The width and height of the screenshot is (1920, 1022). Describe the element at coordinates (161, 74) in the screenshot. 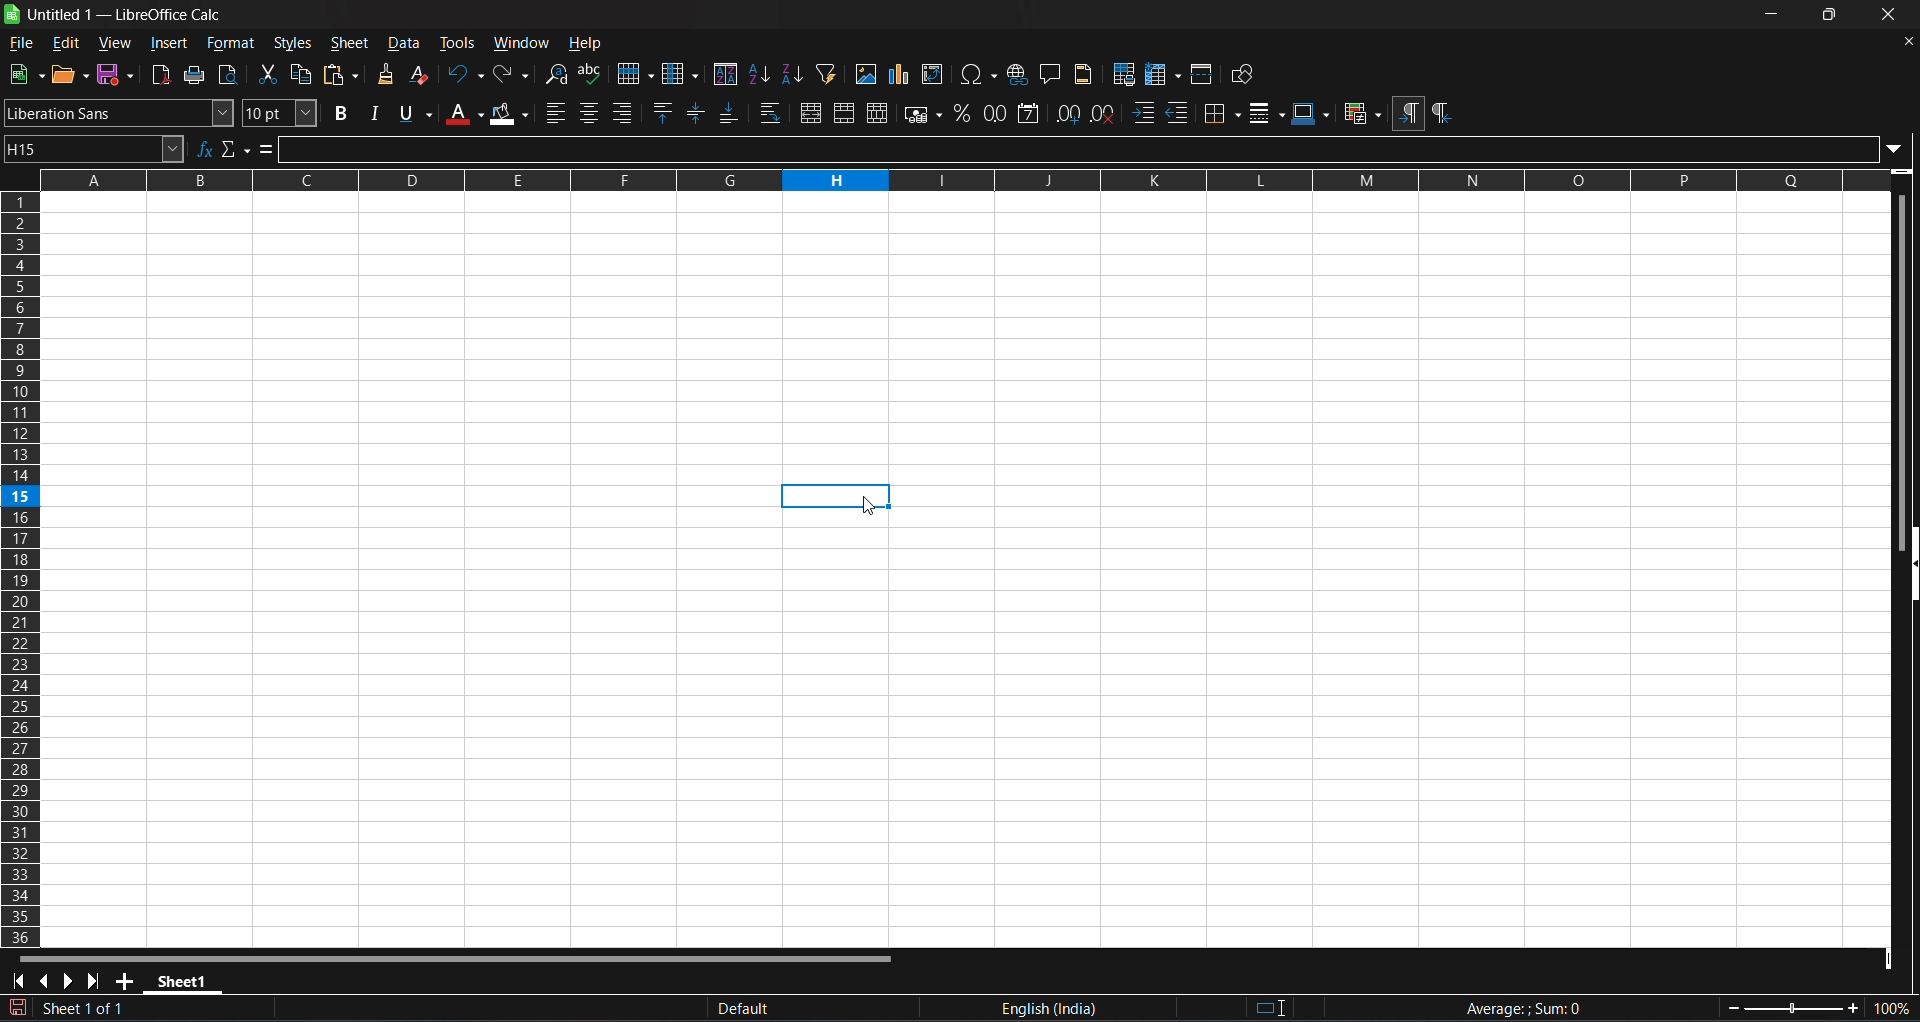

I see `export directly as pdf` at that location.